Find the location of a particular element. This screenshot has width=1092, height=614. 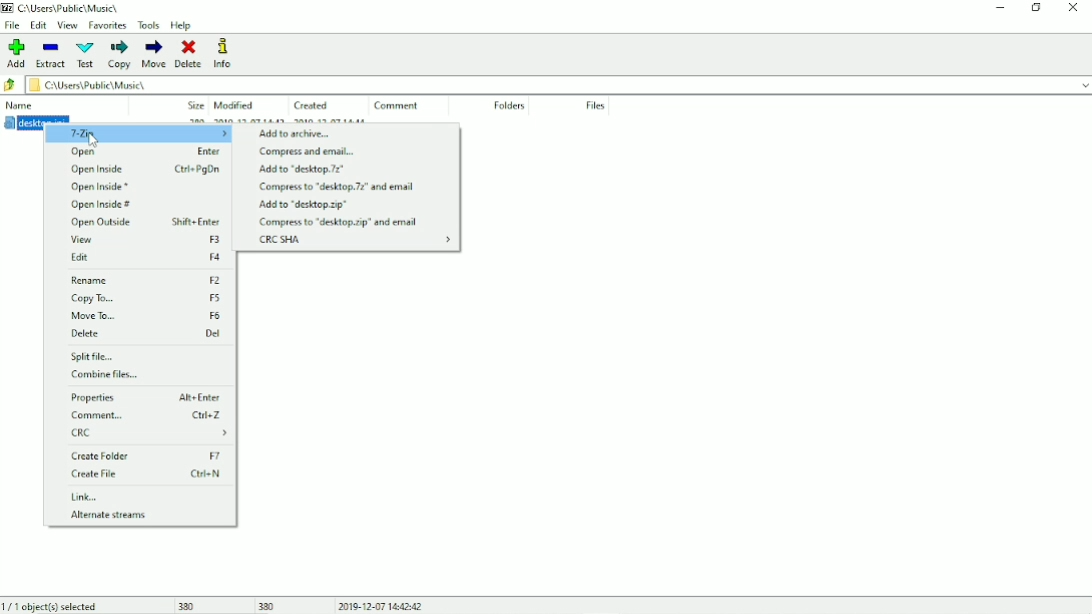

Comment is located at coordinates (400, 106).